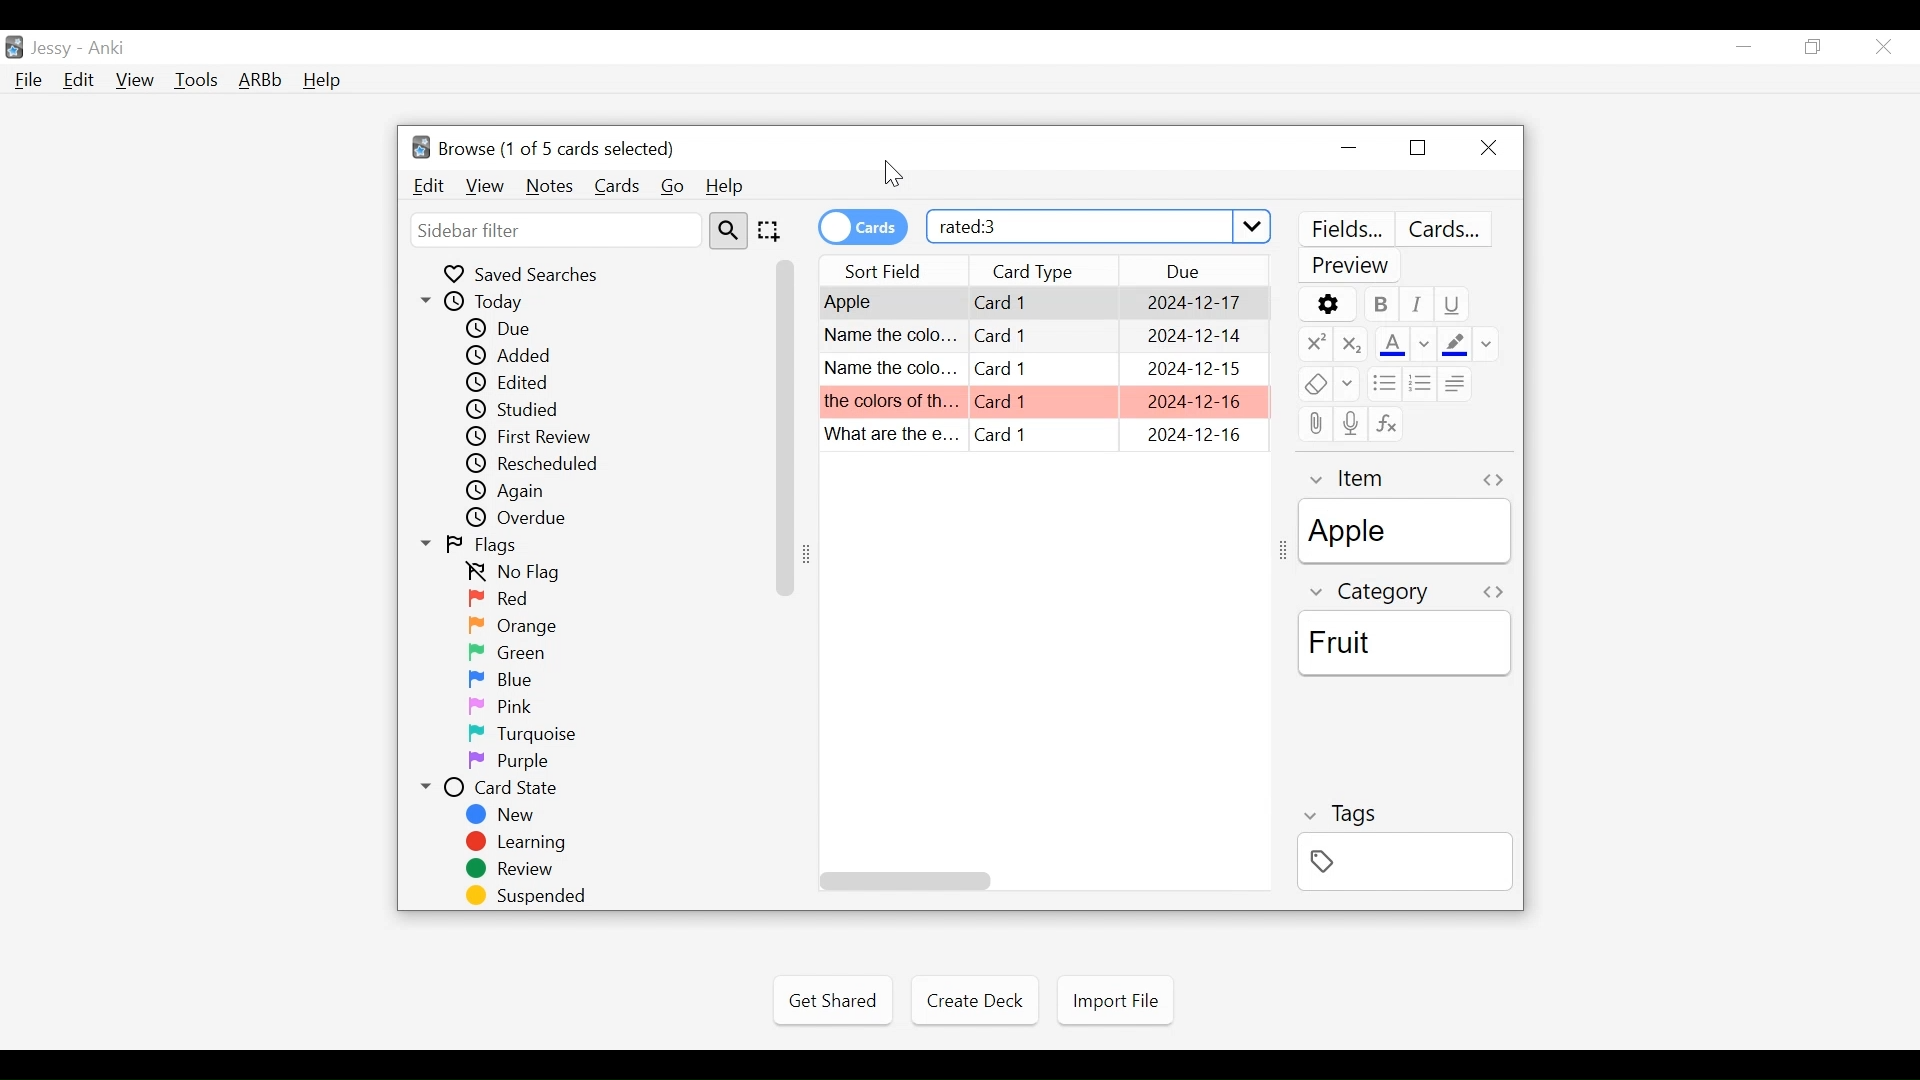 The width and height of the screenshot is (1920, 1080). I want to click on Learning, so click(520, 843).